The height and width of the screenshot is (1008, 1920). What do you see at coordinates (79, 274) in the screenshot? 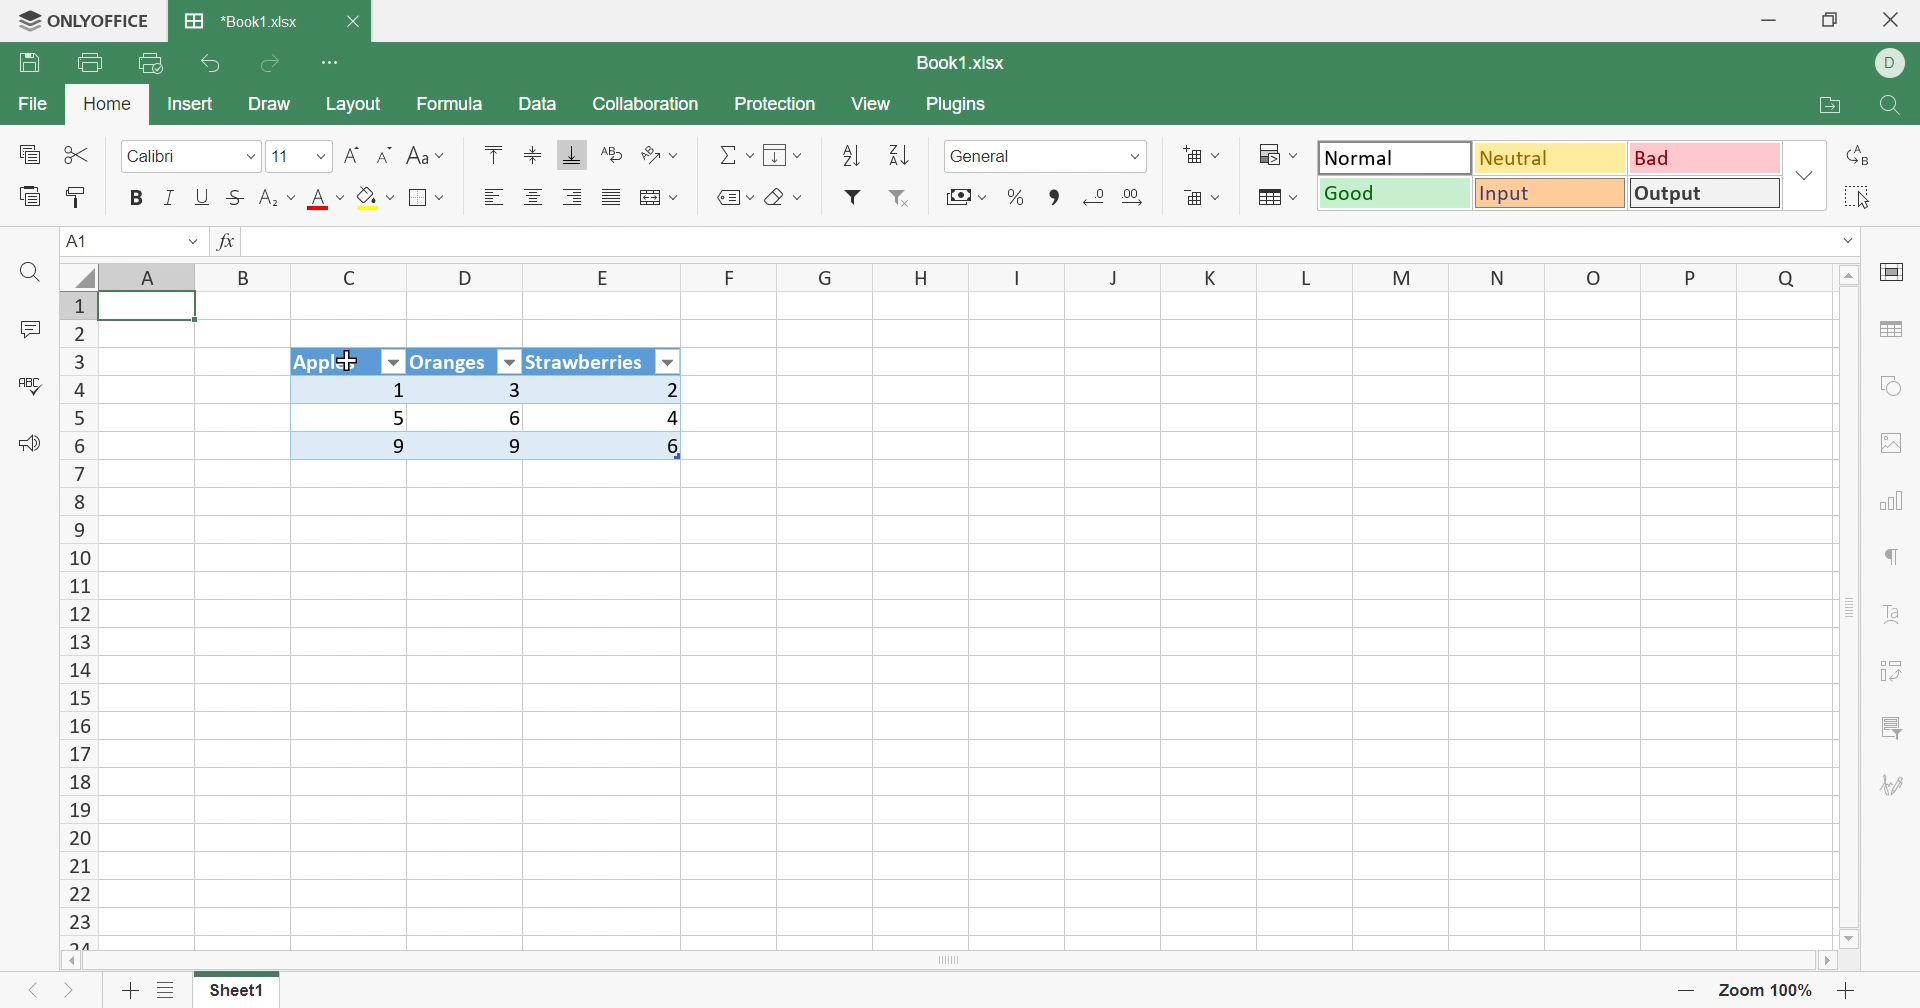
I see `Select all` at bounding box center [79, 274].